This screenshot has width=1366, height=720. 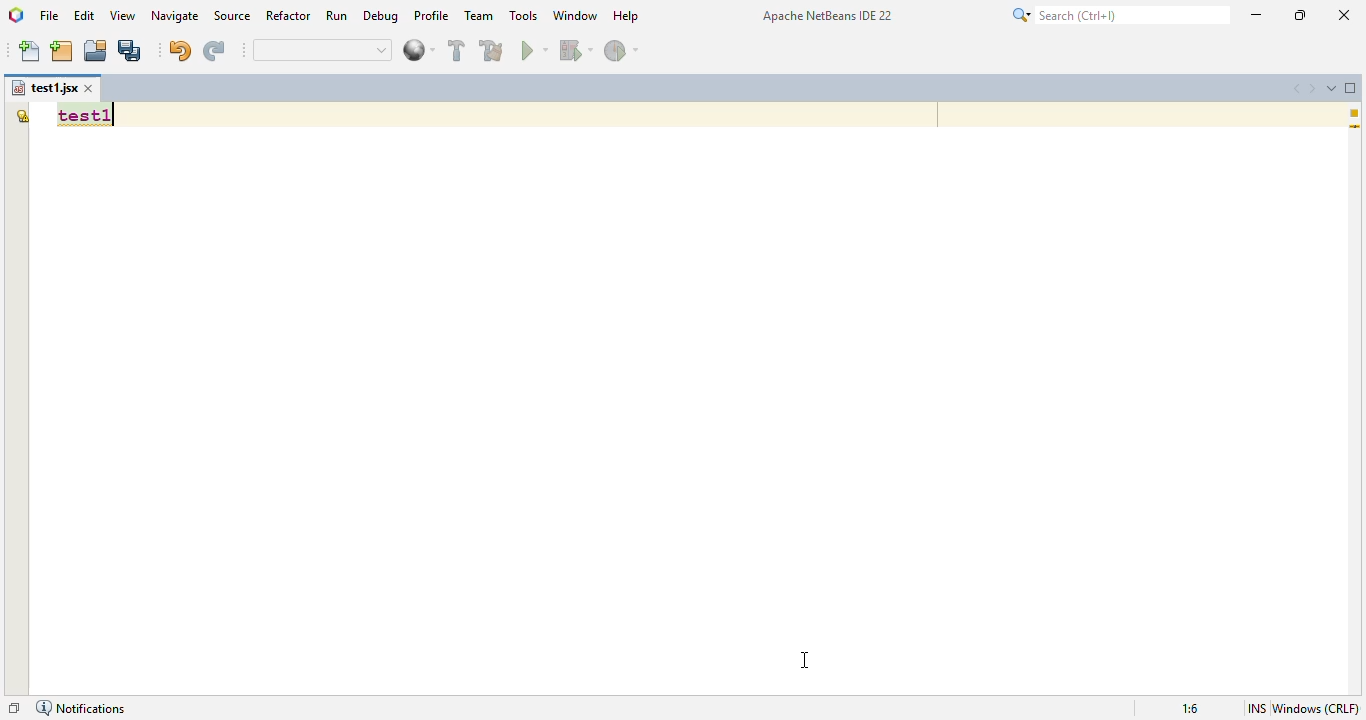 What do you see at coordinates (1257, 14) in the screenshot?
I see `minimize` at bounding box center [1257, 14].